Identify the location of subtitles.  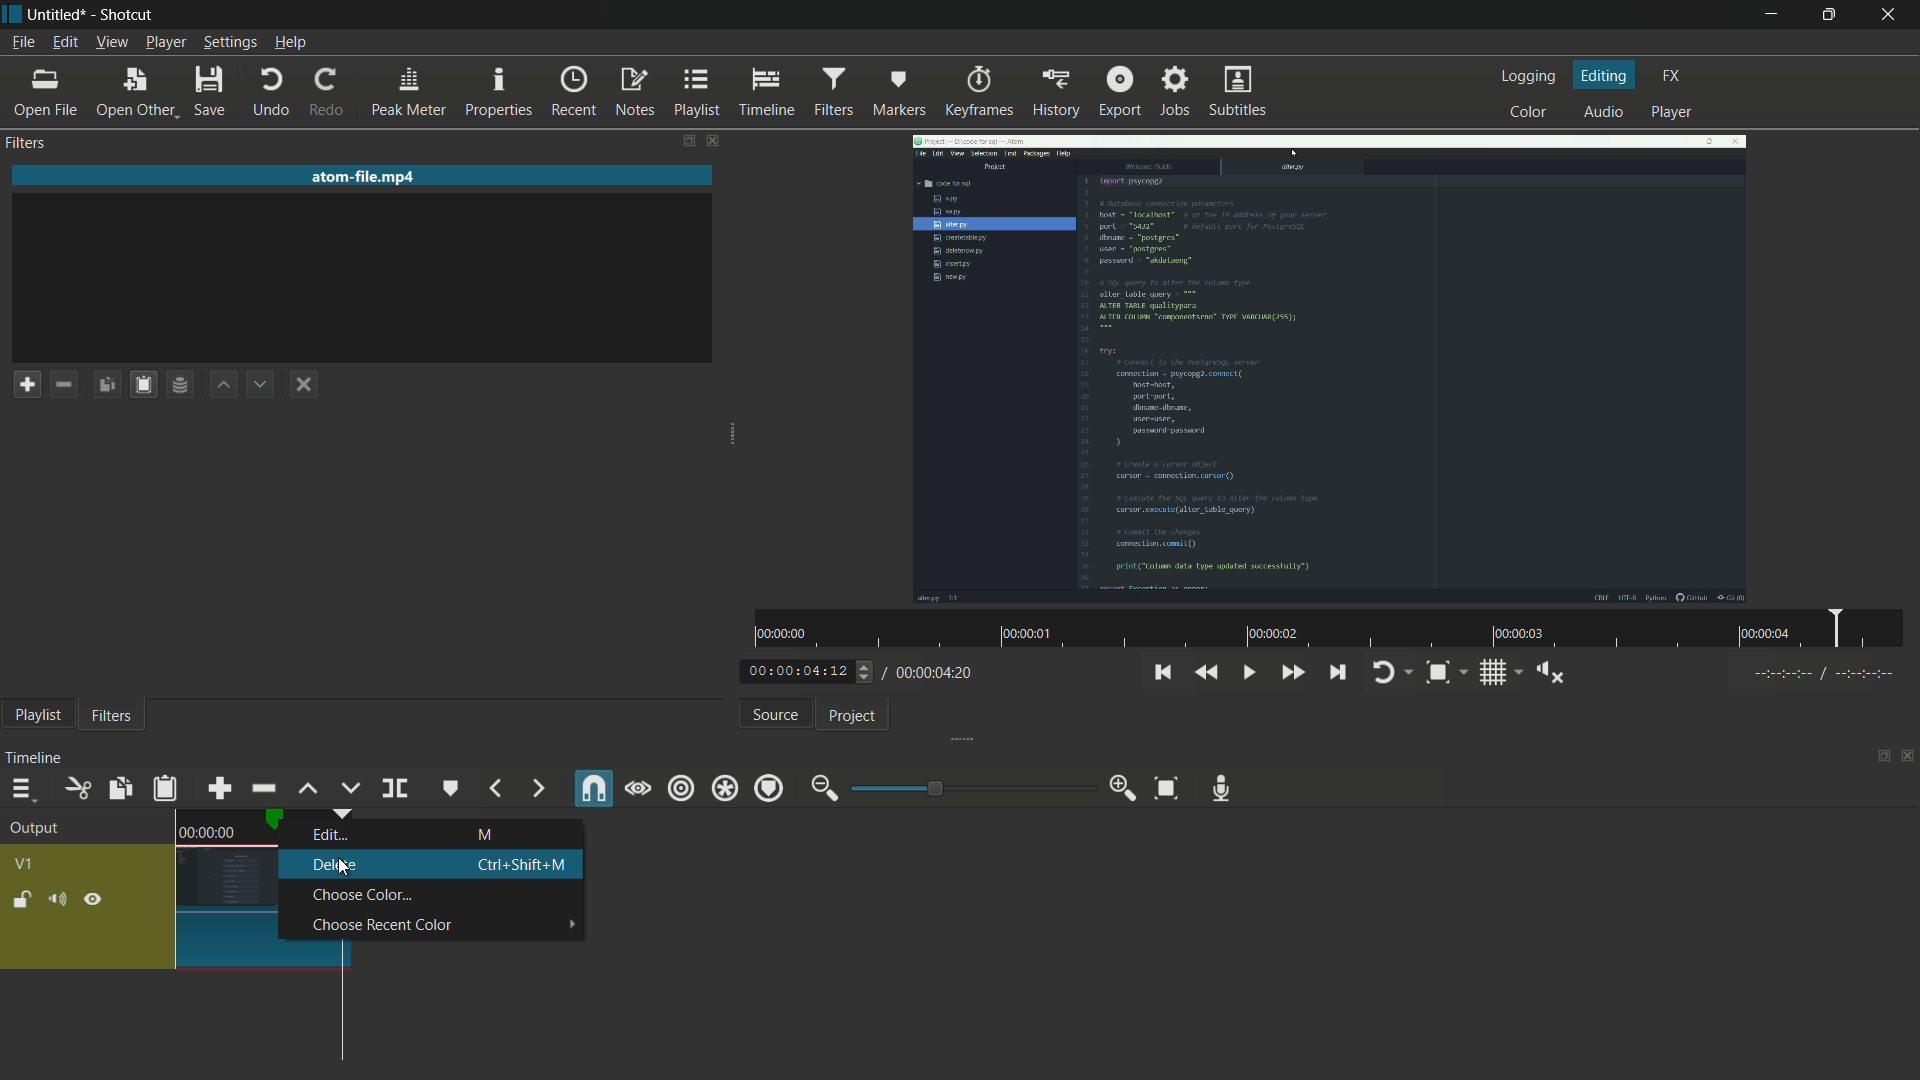
(1241, 91).